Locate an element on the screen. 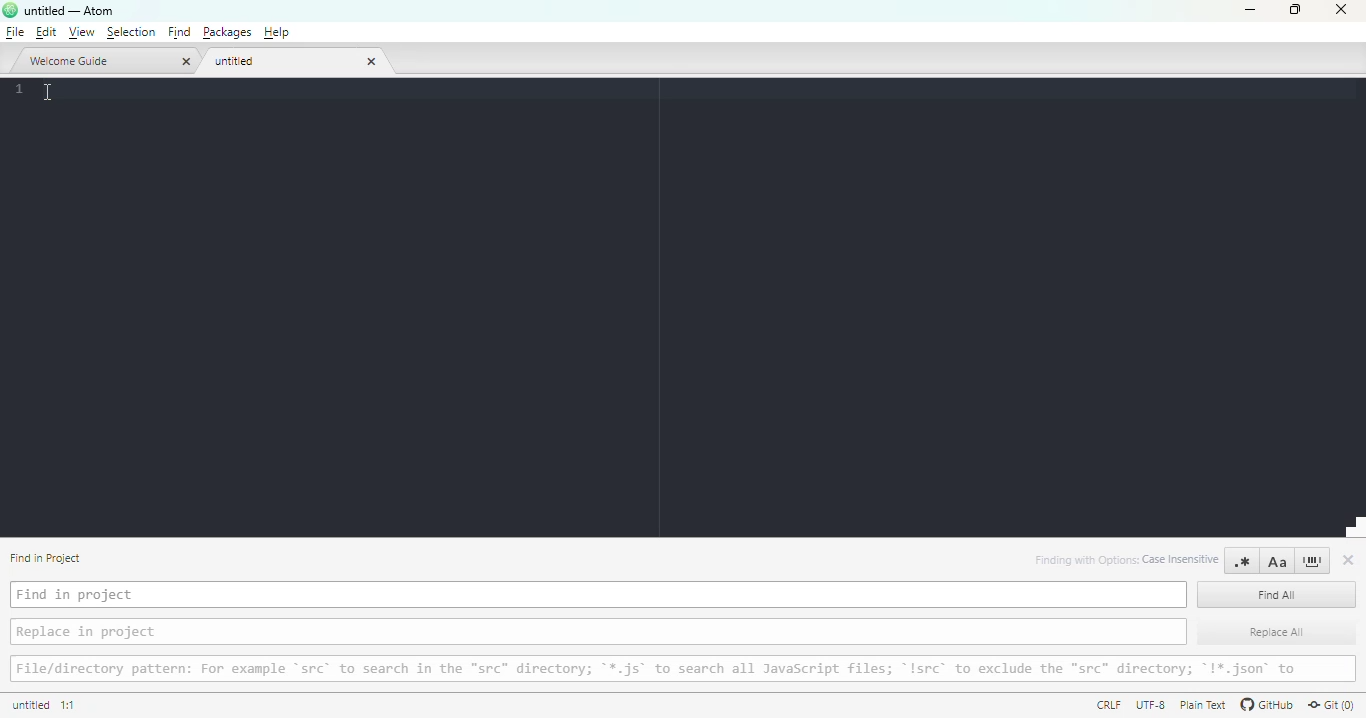  minimize is located at coordinates (1252, 9).